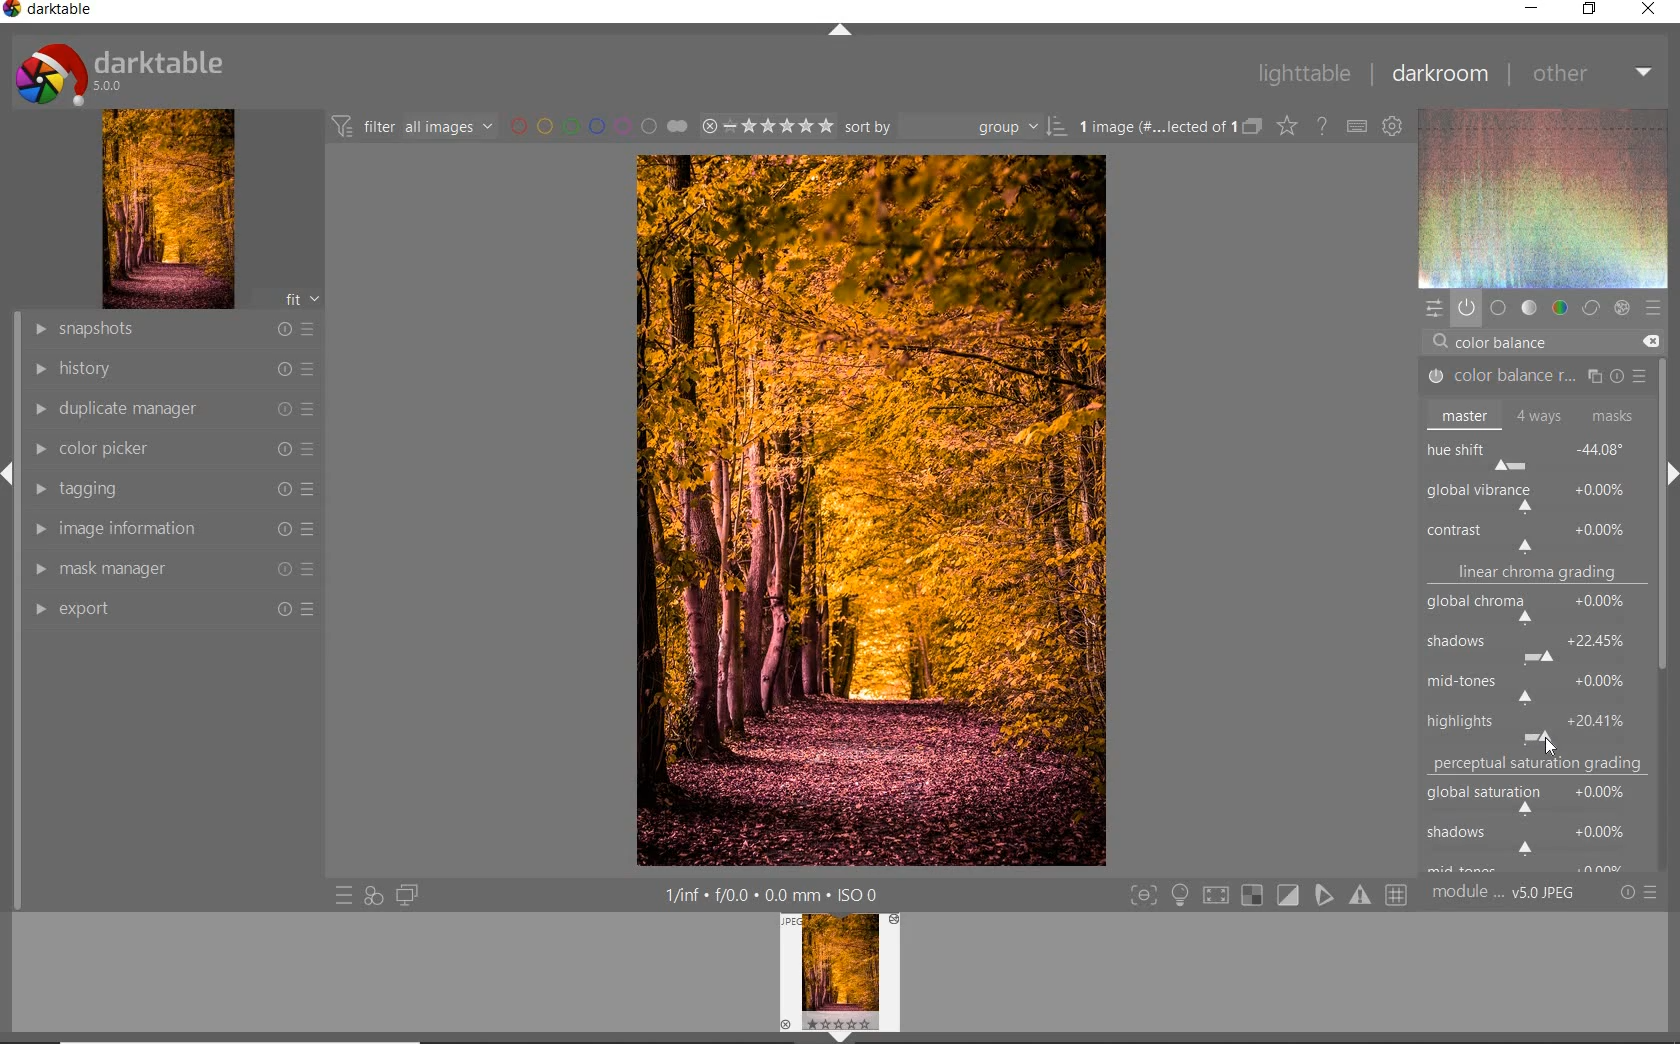 The height and width of the screenshot is (1044, 1680). What do you see at coordinates (1588, 11) in the screenshot?
I see `restore` at bounding box center [1588, 11].